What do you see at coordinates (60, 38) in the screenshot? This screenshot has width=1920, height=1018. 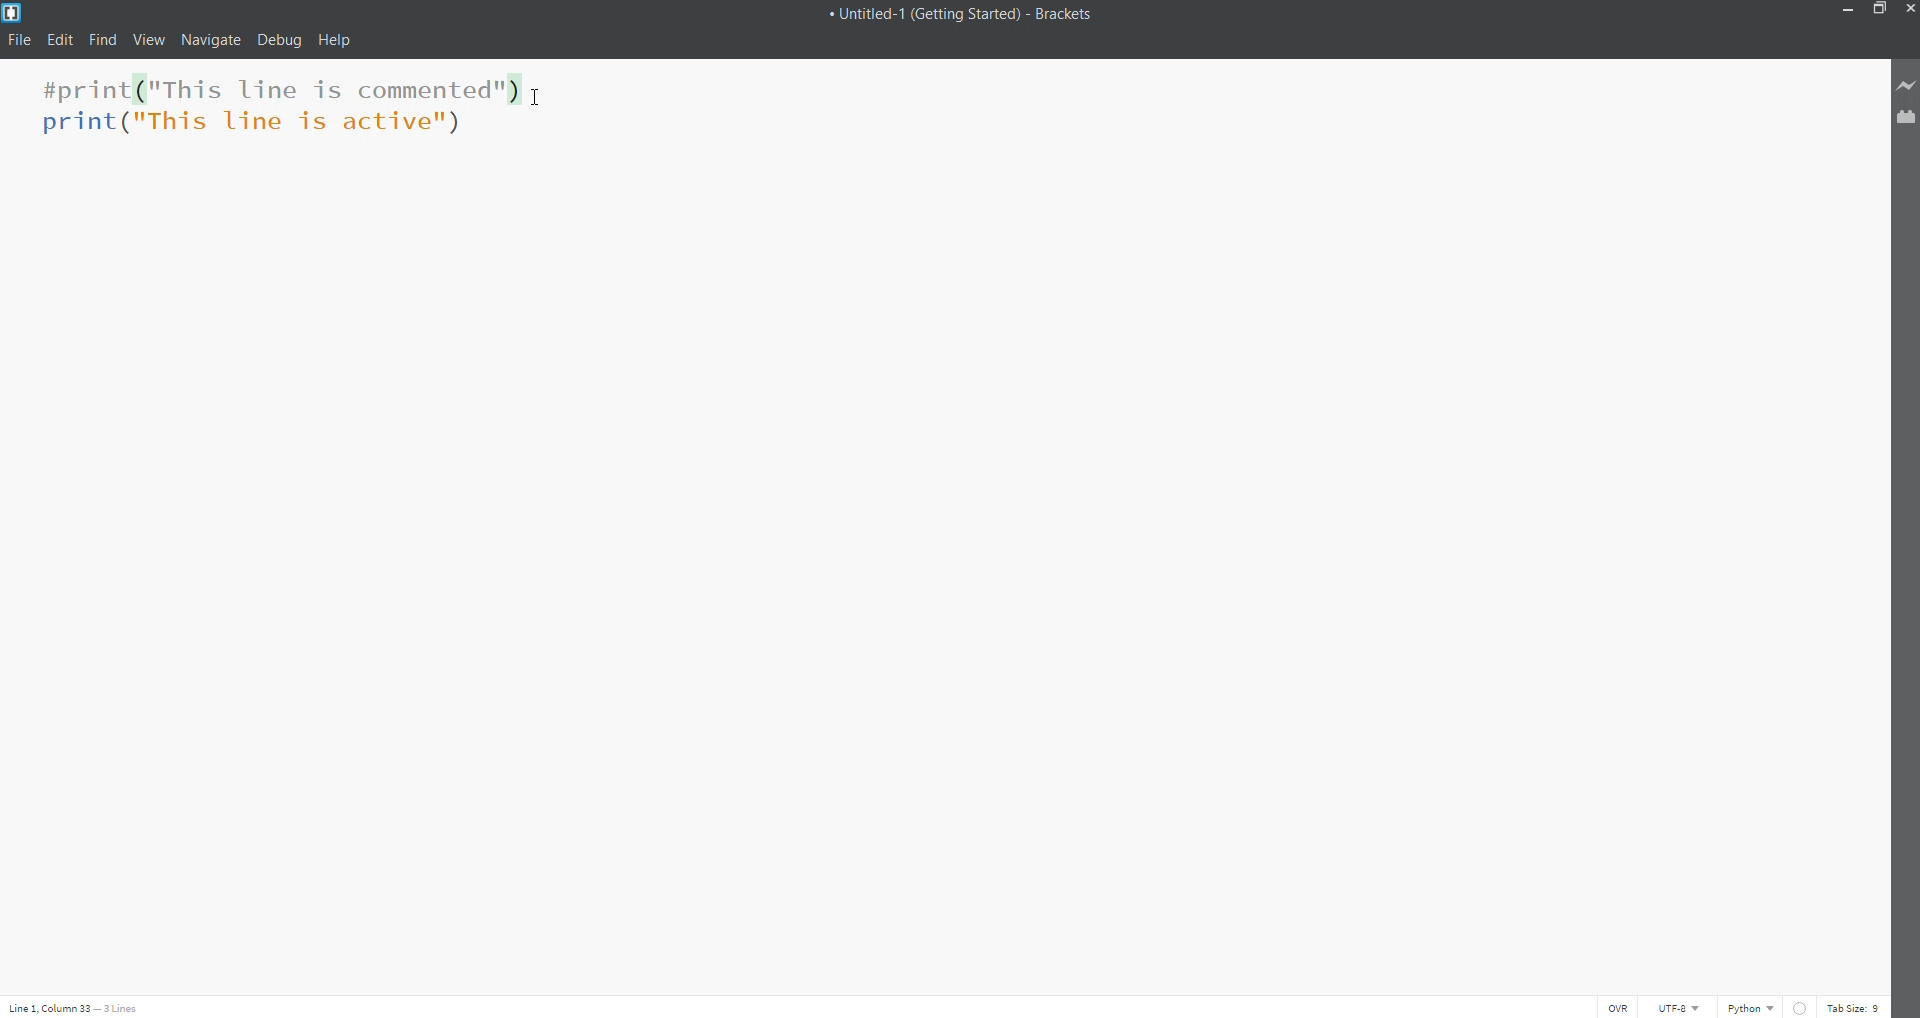 I see `Edit` at bounding box center [60, 38].